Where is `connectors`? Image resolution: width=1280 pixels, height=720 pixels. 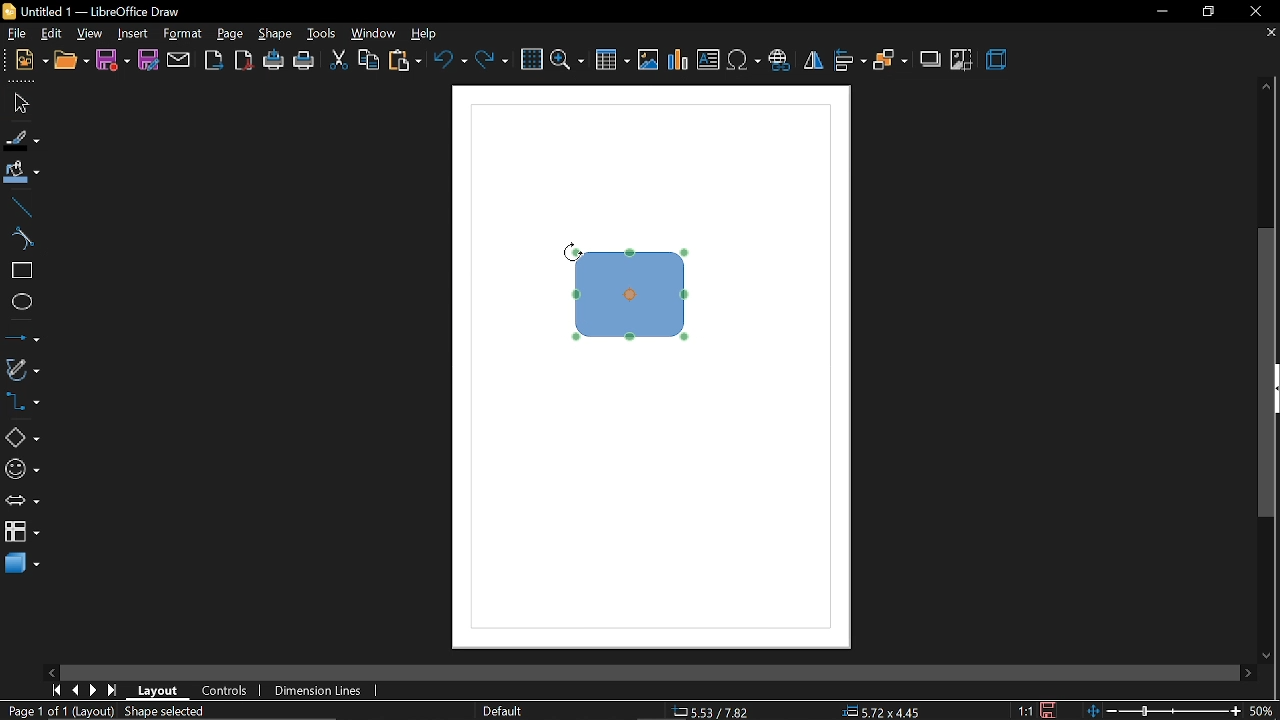
connectors is located at coordinates (22, 403).